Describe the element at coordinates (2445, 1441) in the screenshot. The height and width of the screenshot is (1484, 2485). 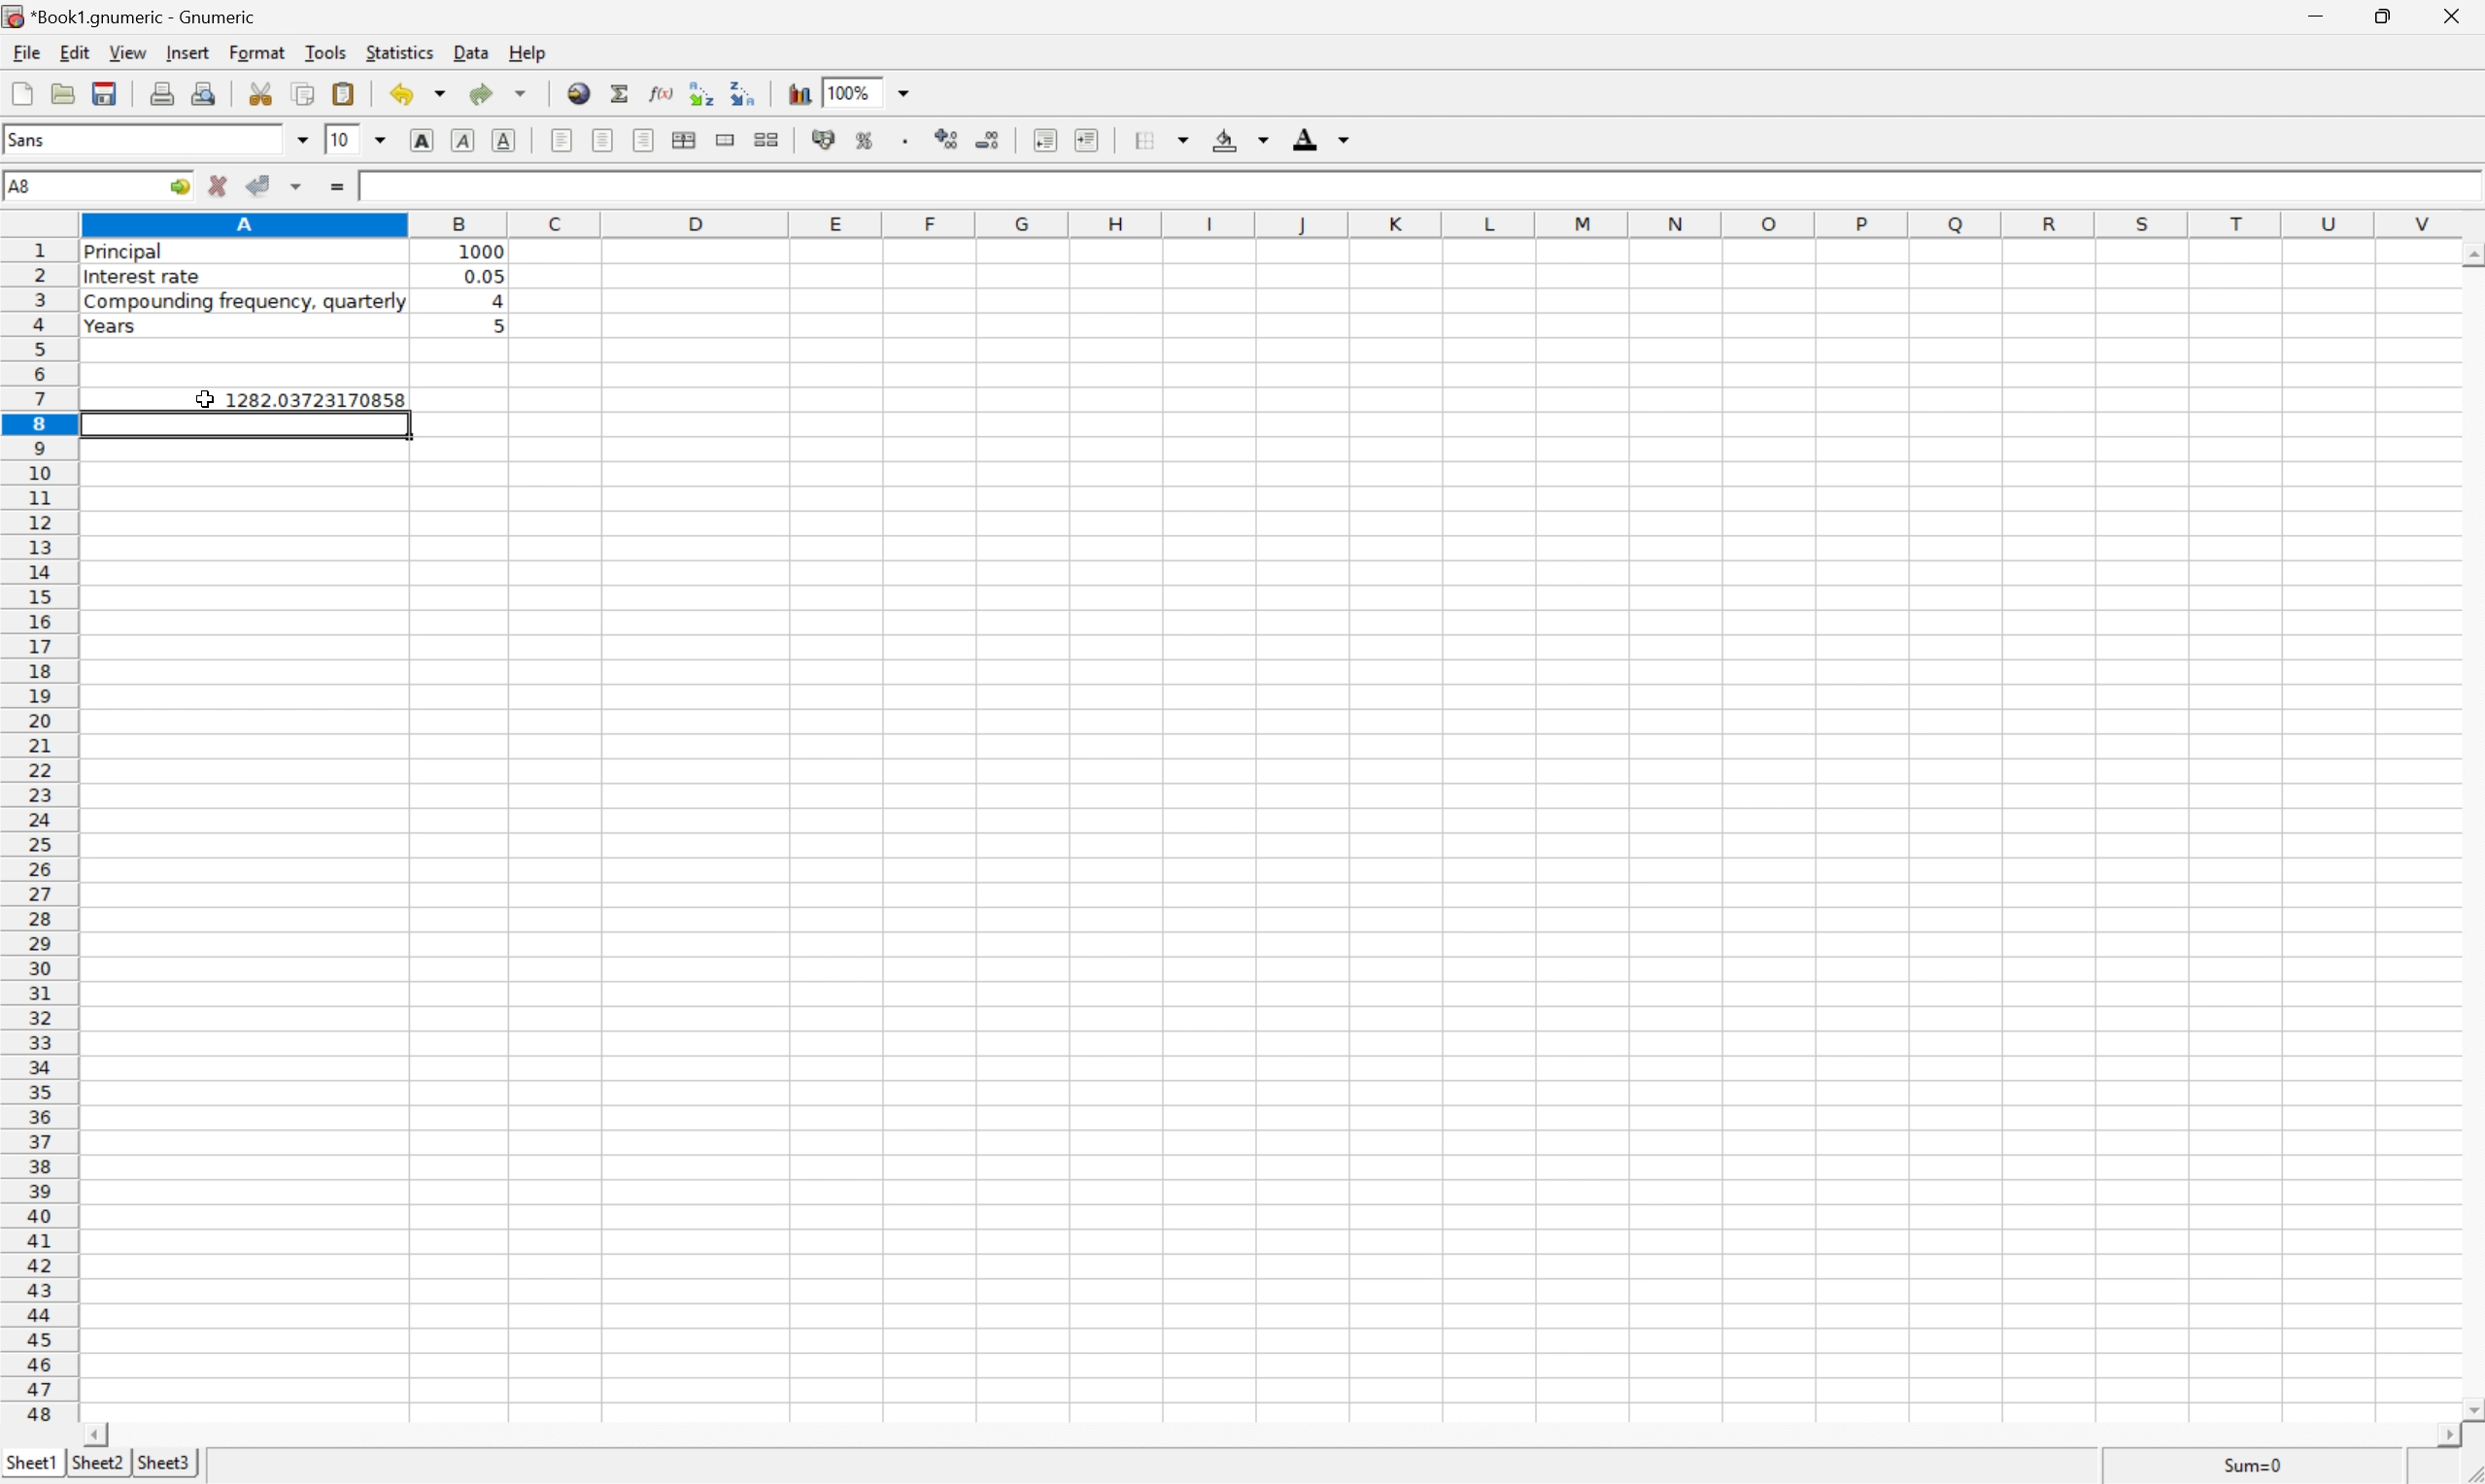
I see `scroll right` at that location.